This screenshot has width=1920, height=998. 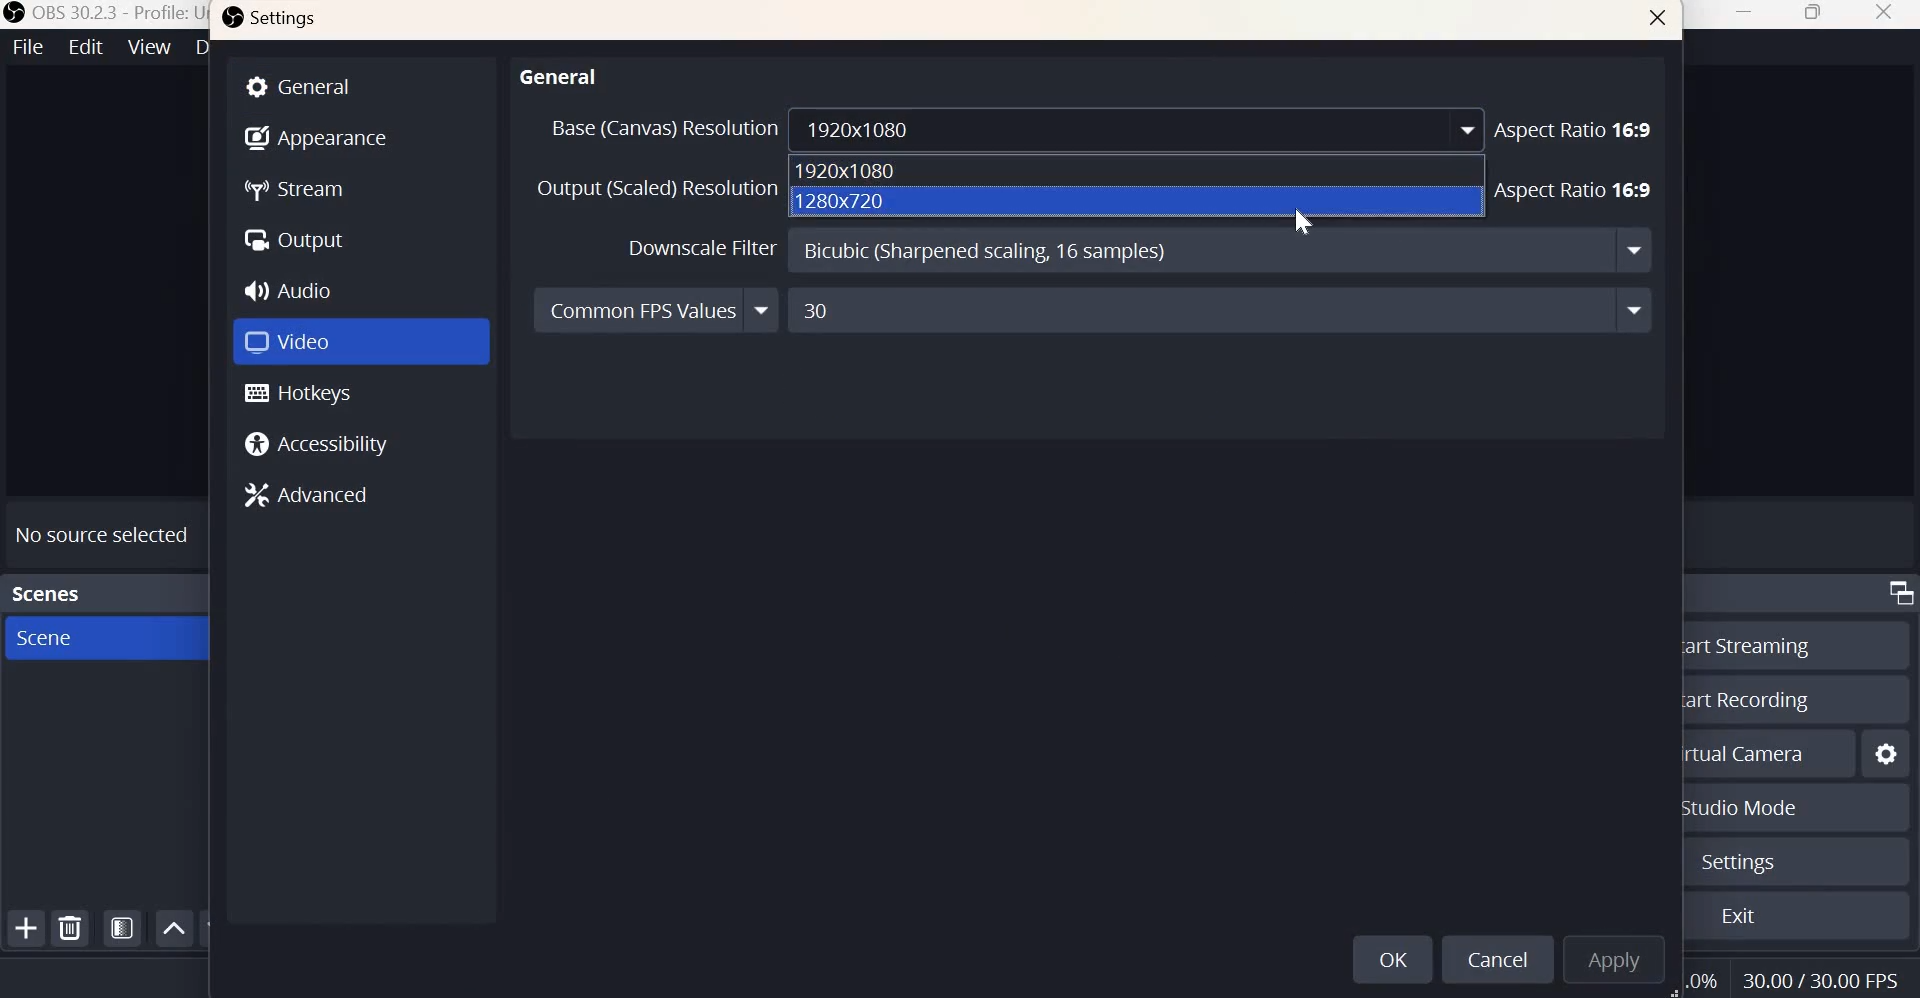 What do you see at coordinates (176, 929) in the screenshot?
I see `Move scene up` at bounding box center [176, 929].